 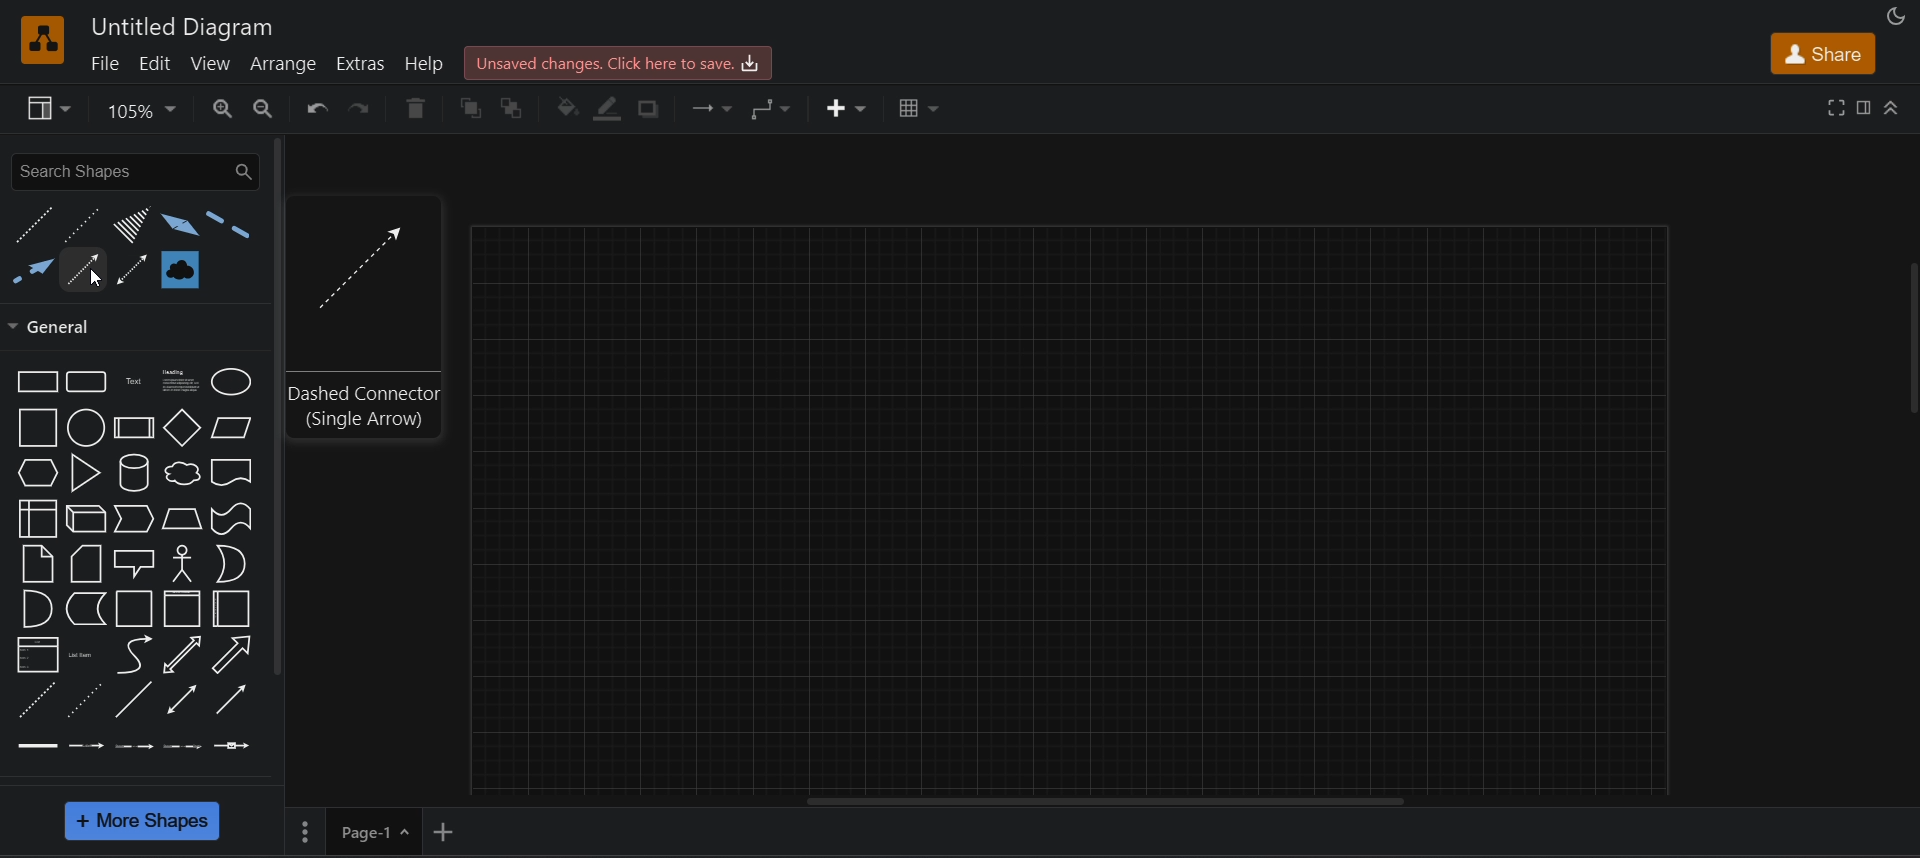 What do you see at coordinates (354, 829) in the screenshot?
I see `page 1` at bounding box center [354, 829].